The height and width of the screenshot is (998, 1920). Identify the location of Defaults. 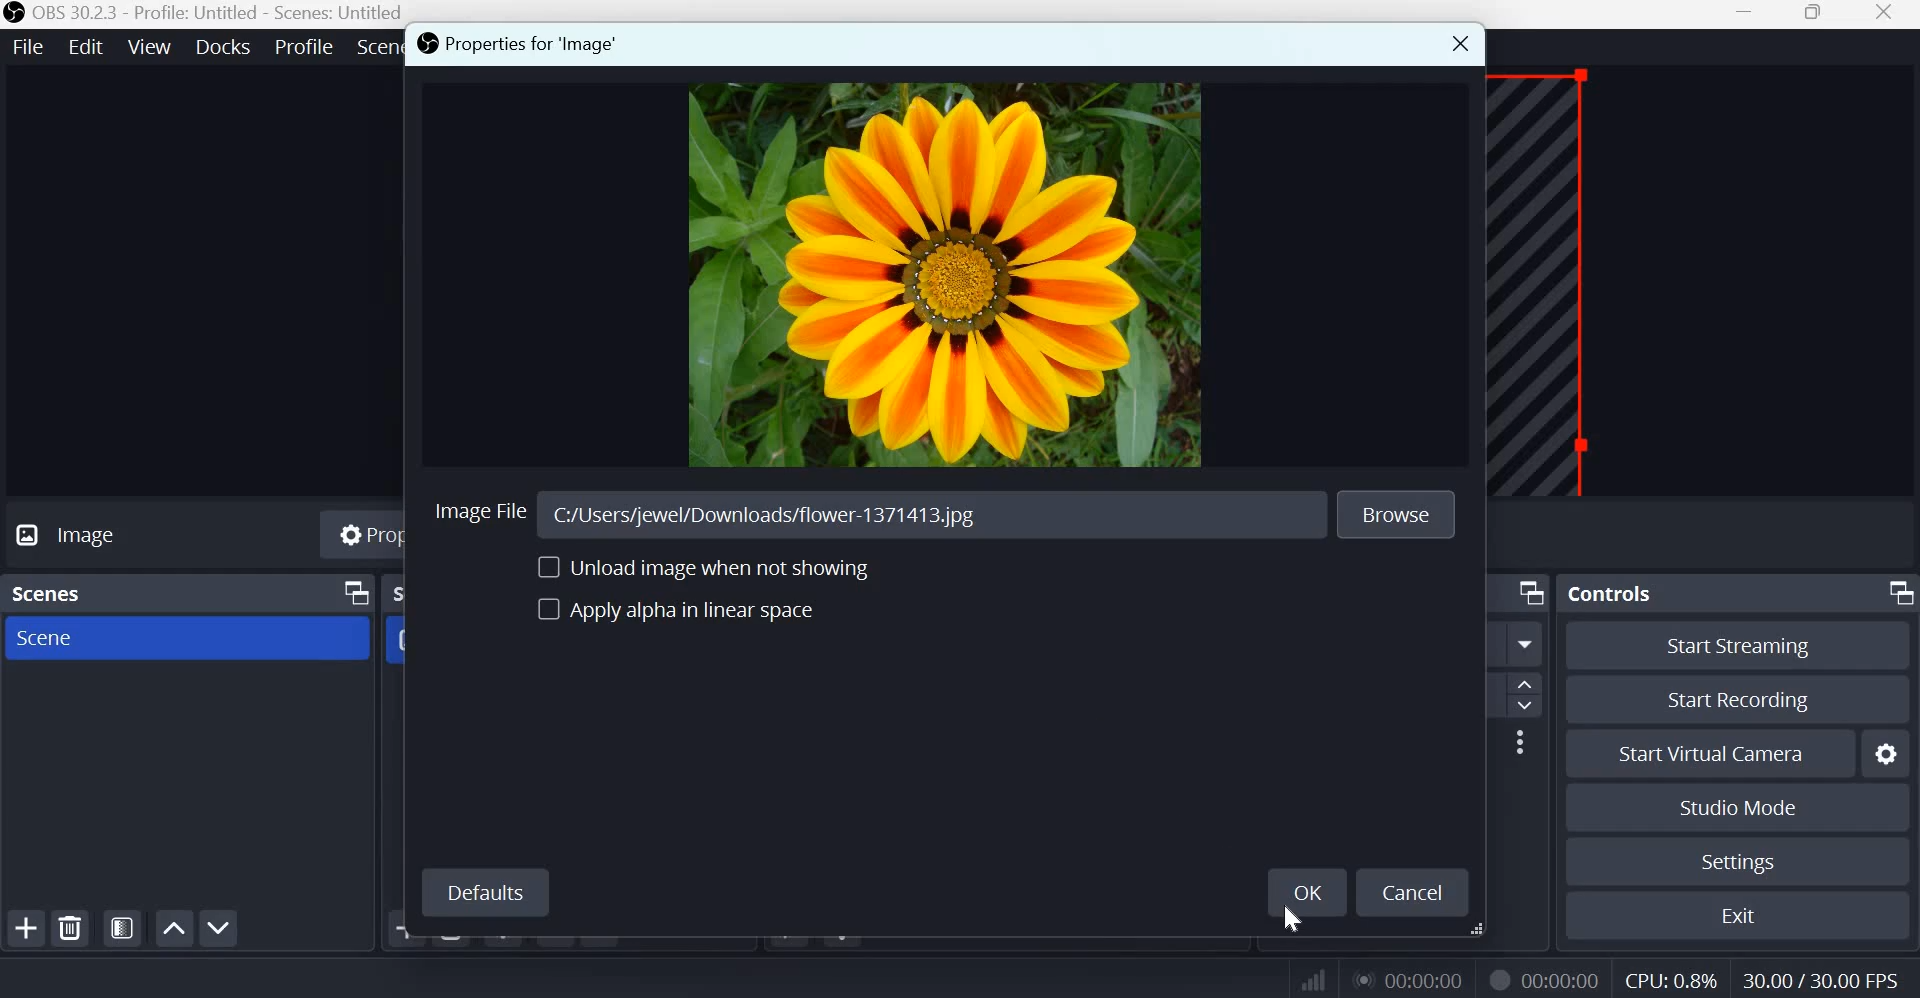
(484, 894).